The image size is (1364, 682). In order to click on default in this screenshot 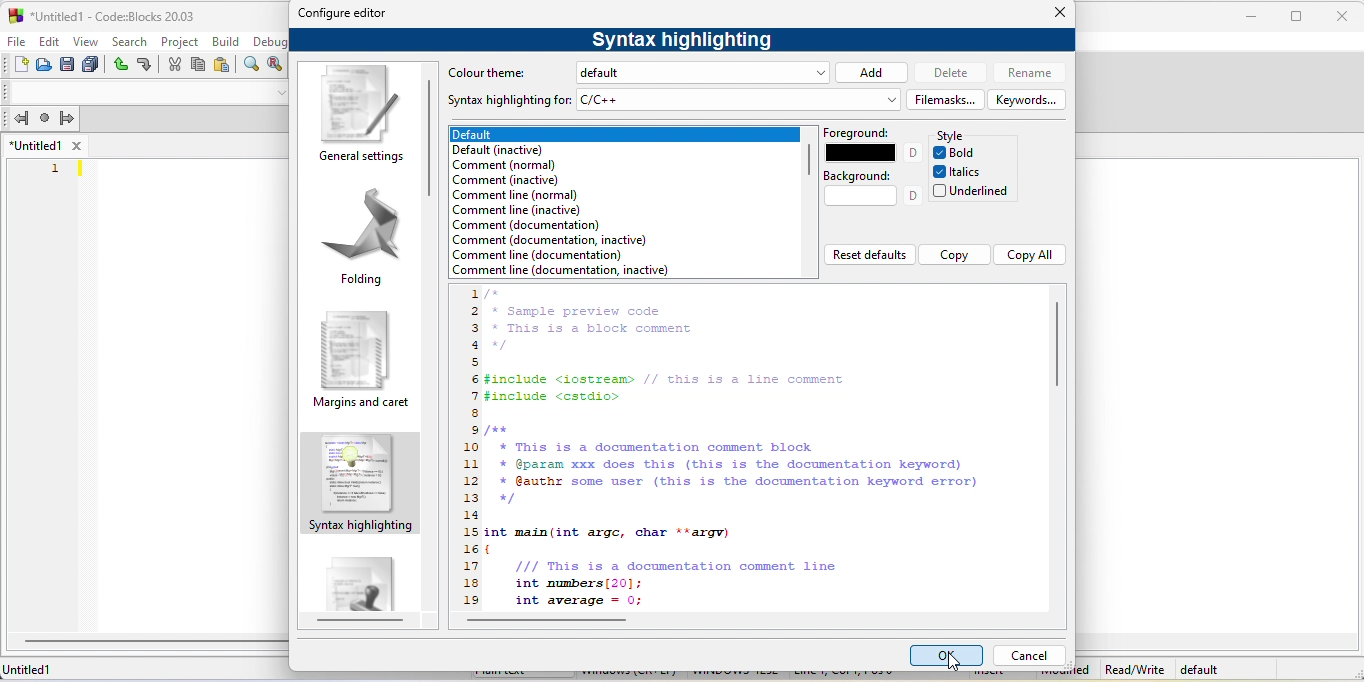, I will do `click(705, 72)`.